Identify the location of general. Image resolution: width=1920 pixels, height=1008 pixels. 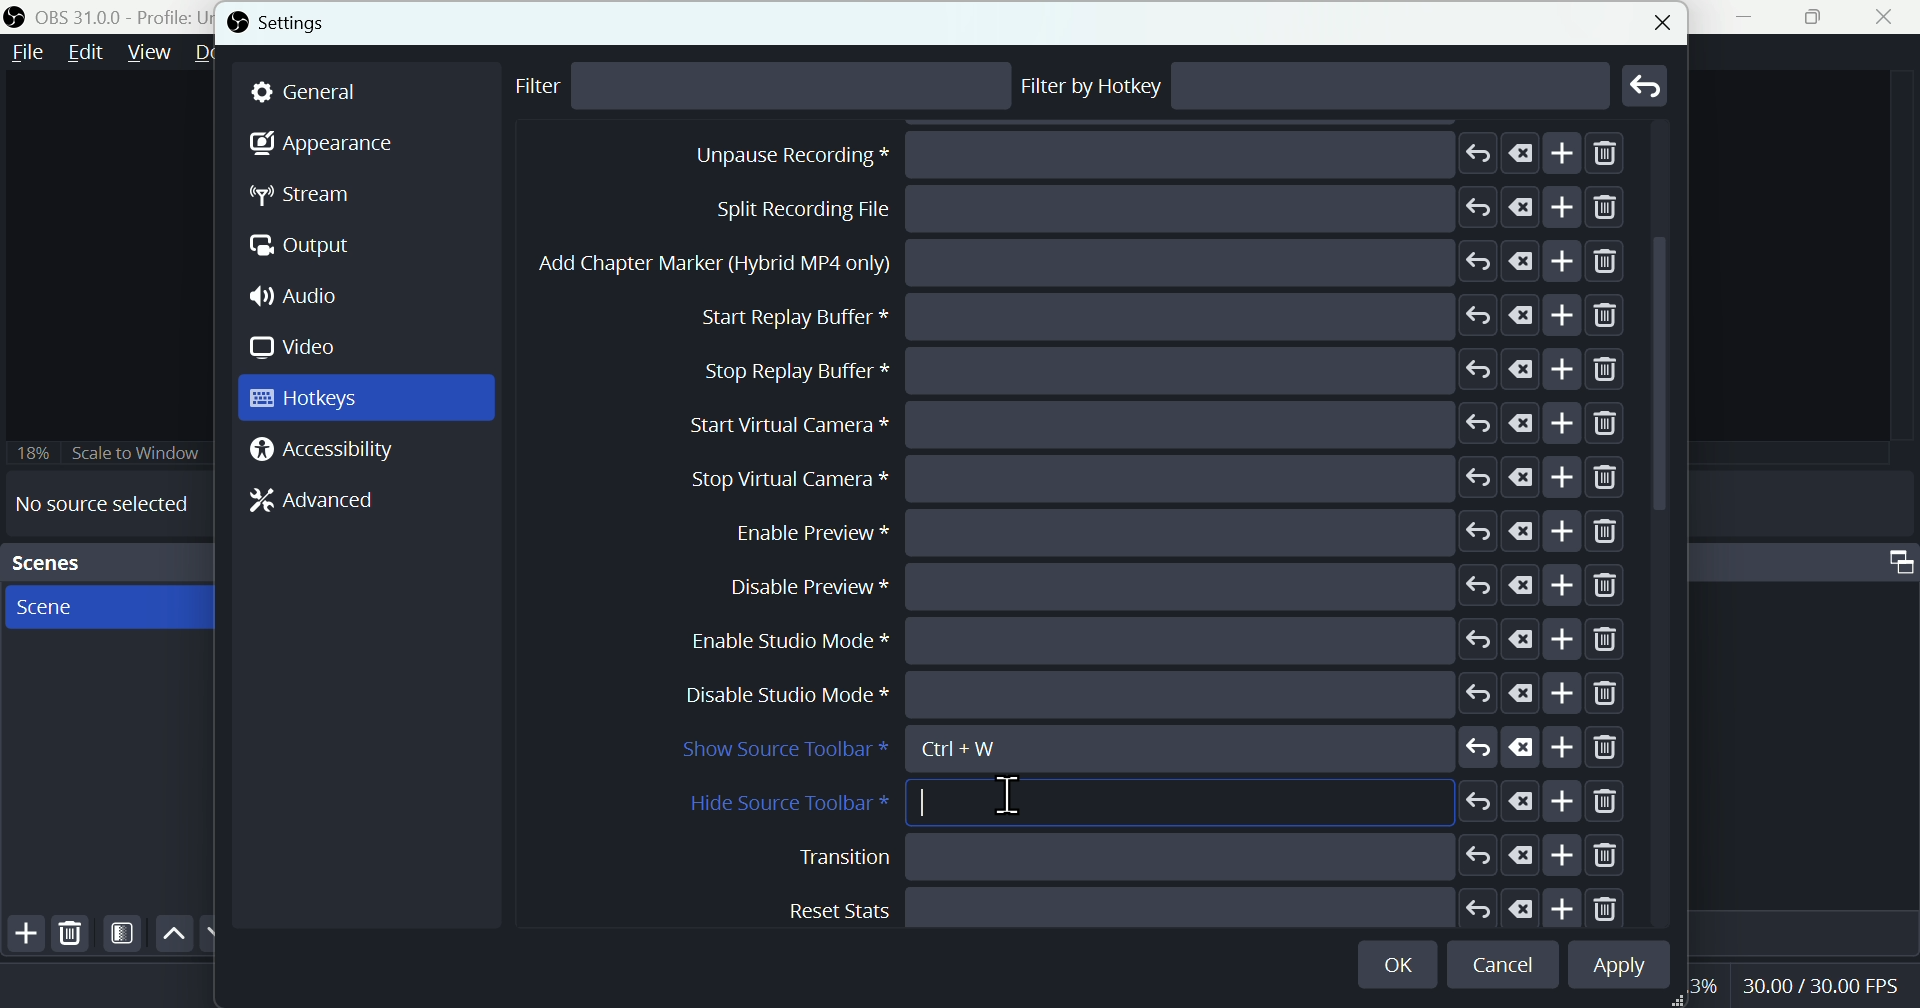
(367, 92).